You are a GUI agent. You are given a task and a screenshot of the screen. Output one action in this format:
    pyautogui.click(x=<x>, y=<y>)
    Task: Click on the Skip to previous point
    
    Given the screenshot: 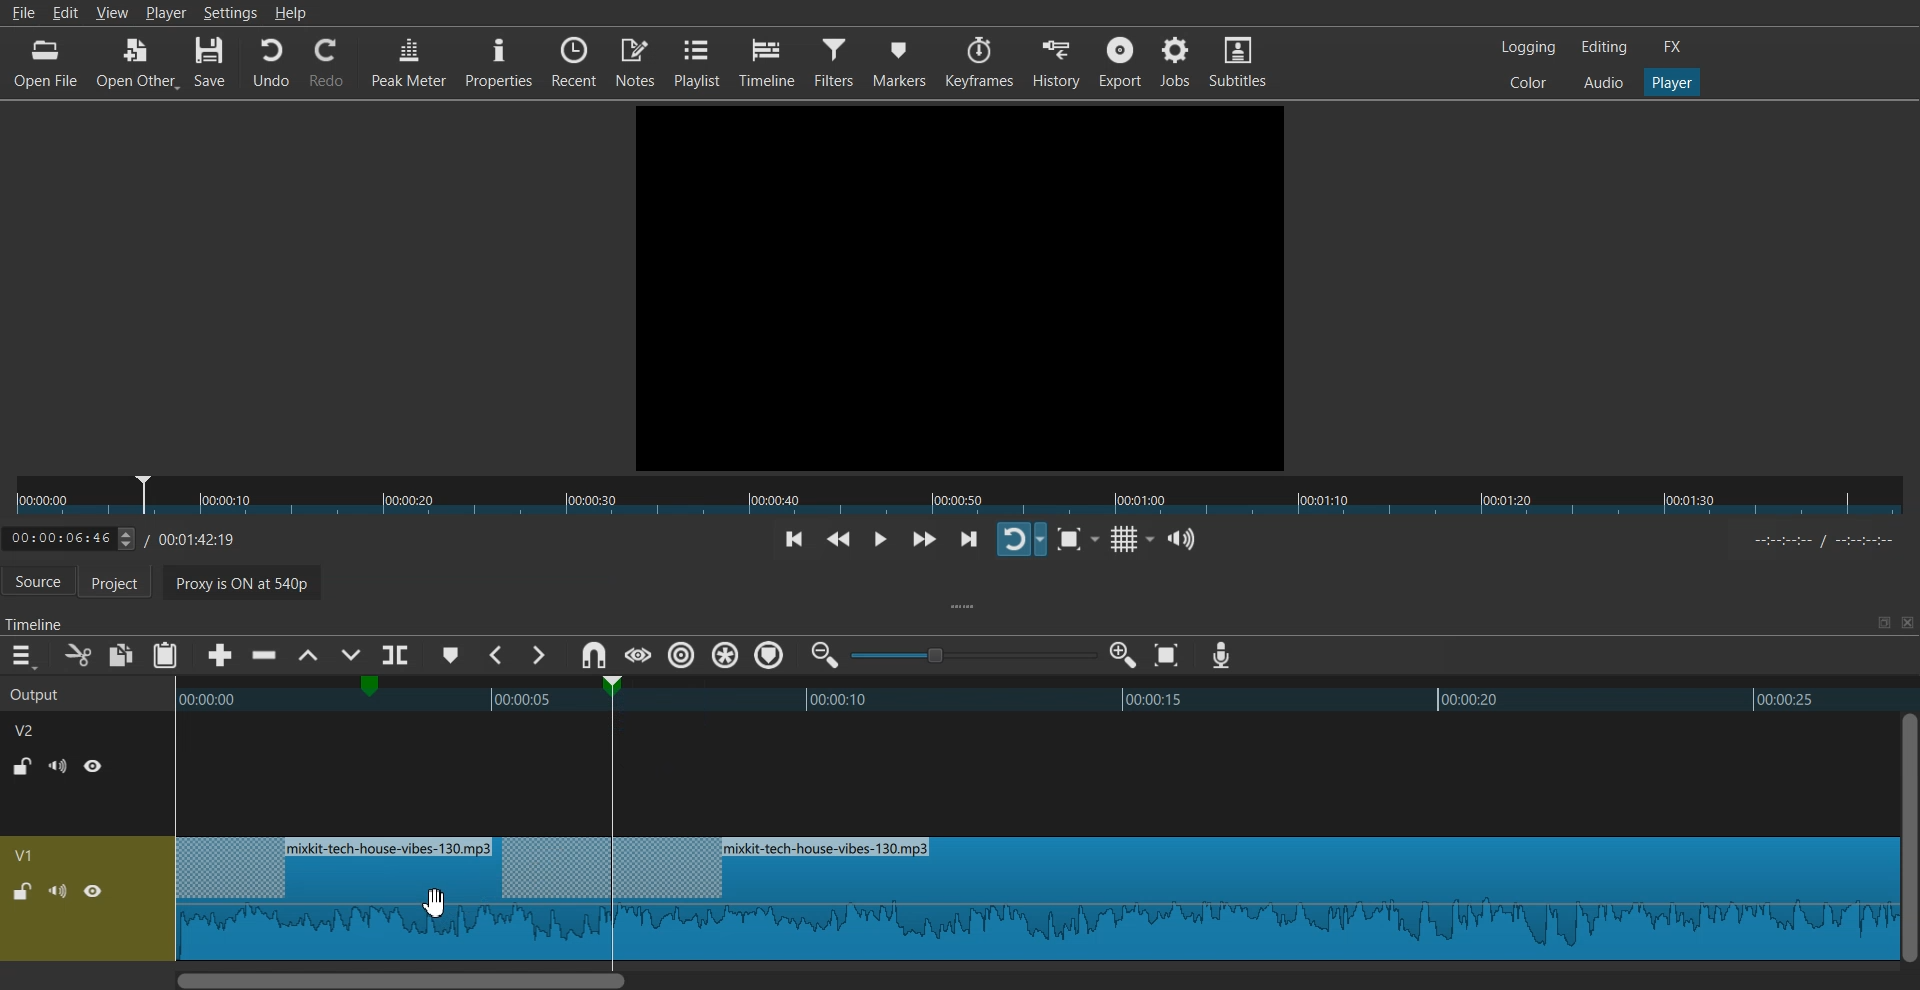 What is the action you would take?
    pyautogui.click(x=794, y=541)
    